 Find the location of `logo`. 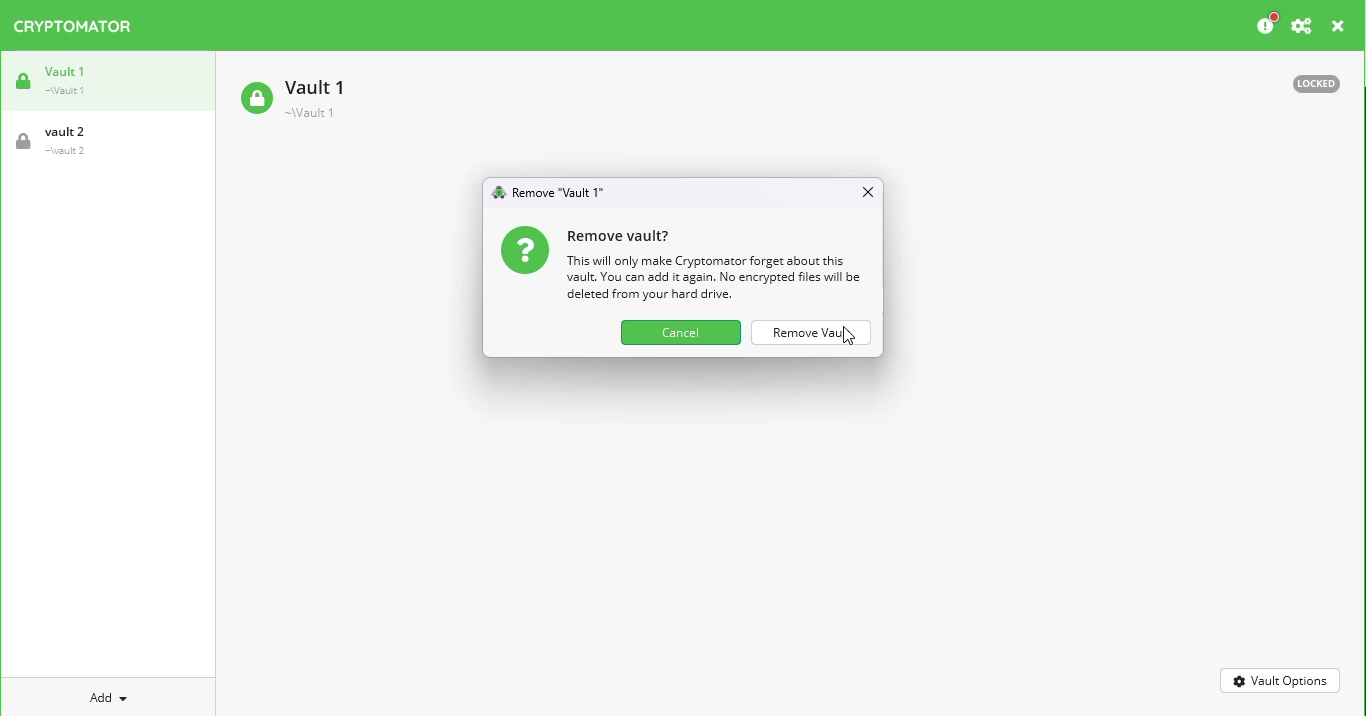

logo is located at coordinates (499, 192).